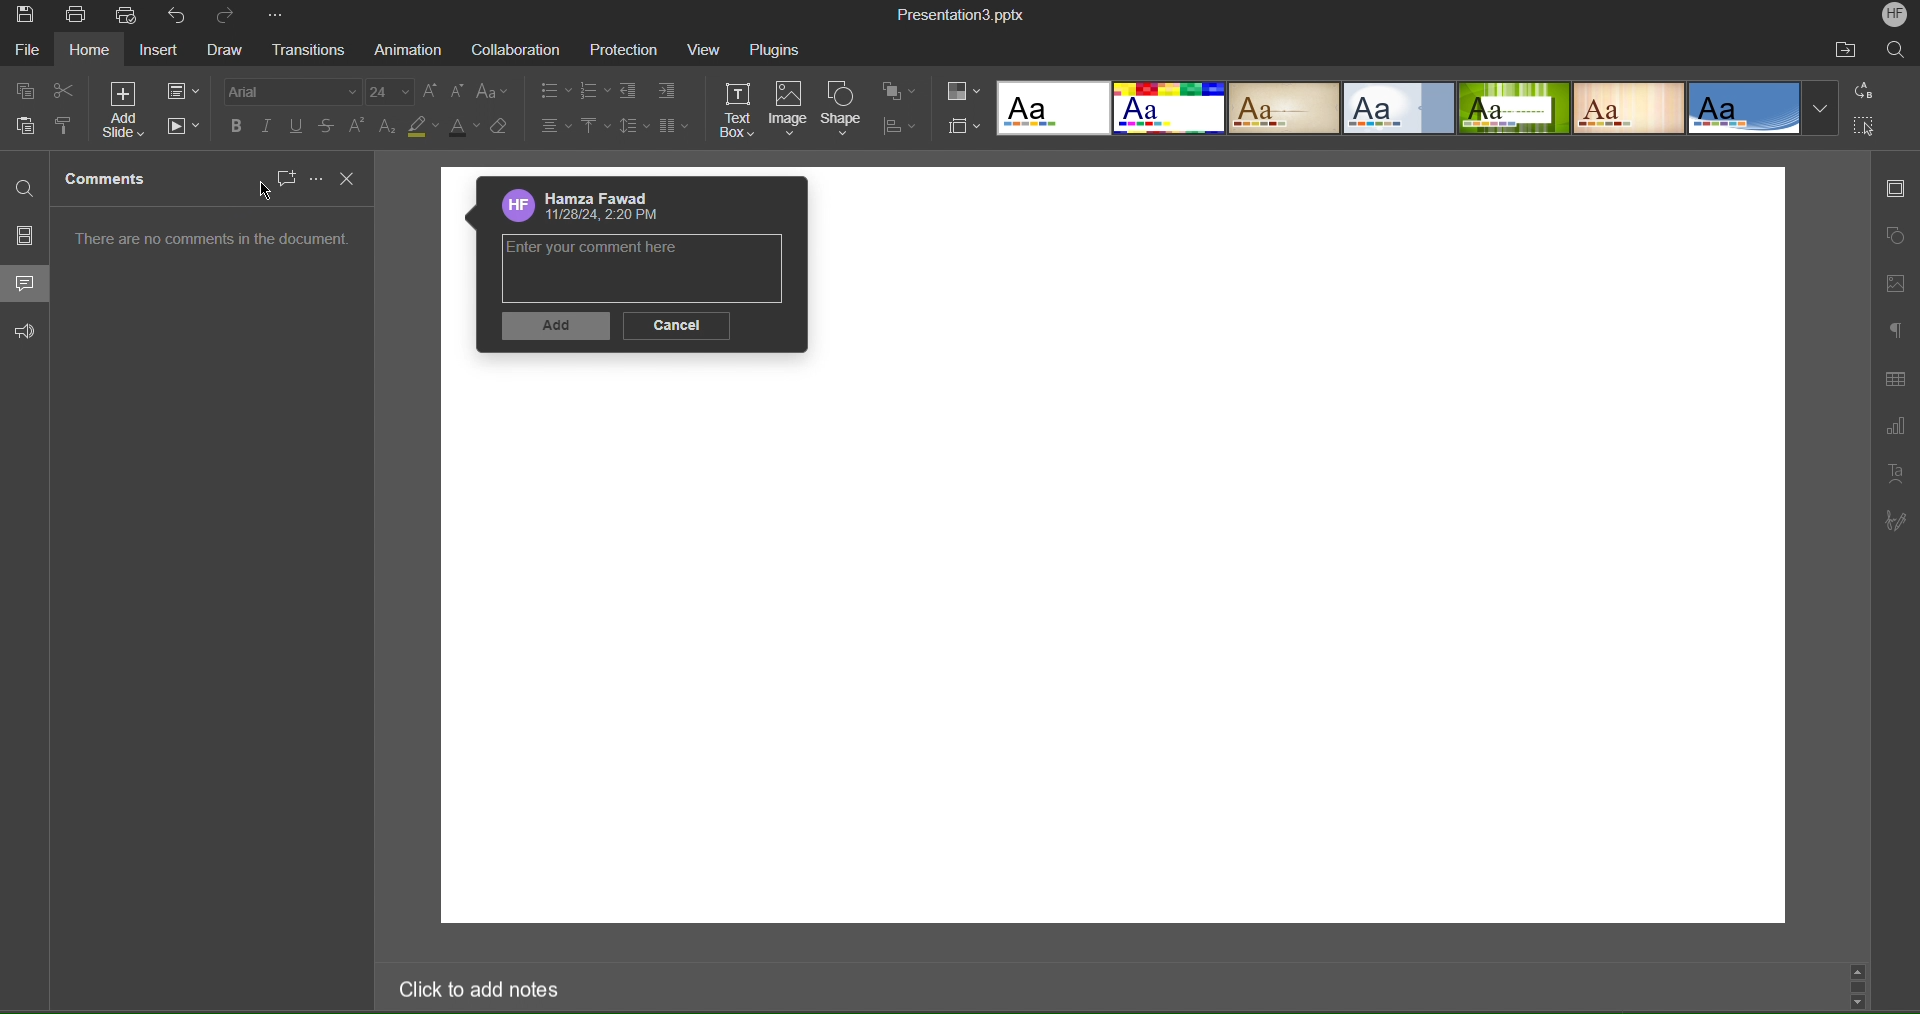 This screenshot has height=1014, width=1920. What do you see at coordinates (1898, 381) in the screenshot?
I see `Table` at bounding box center [1898, 381].